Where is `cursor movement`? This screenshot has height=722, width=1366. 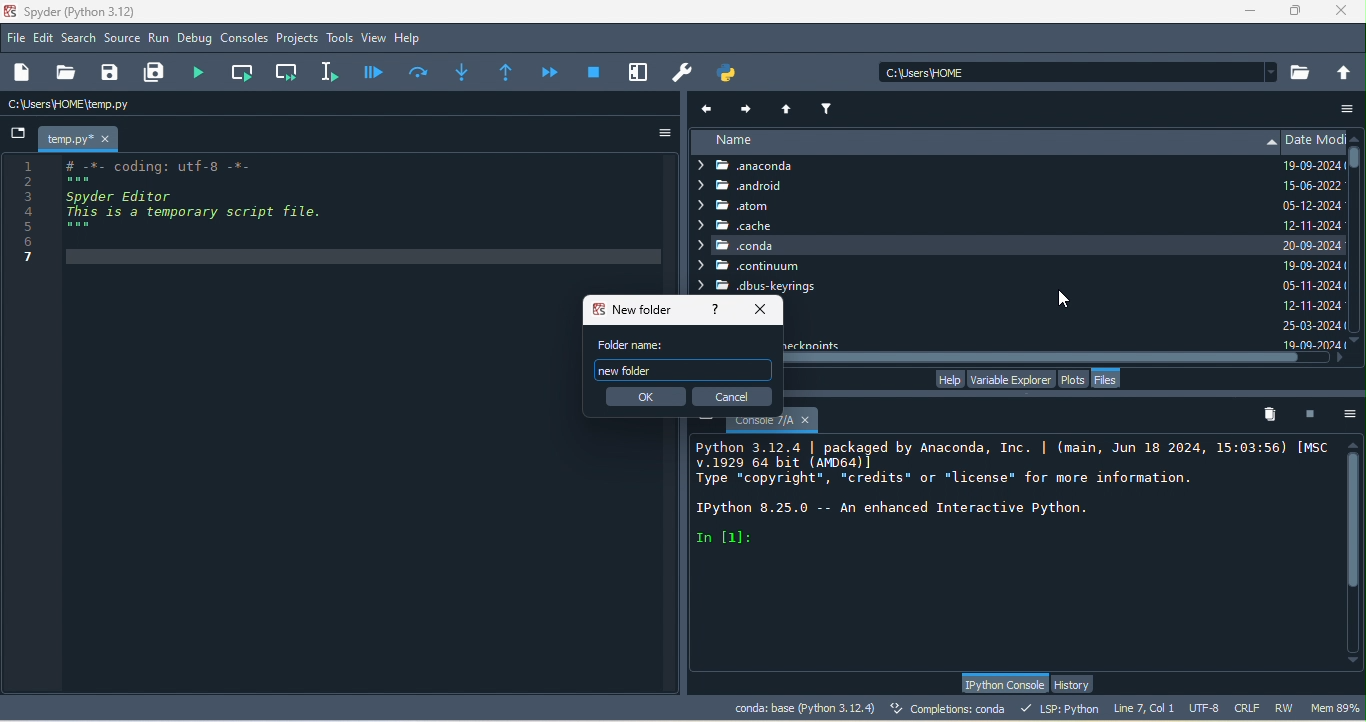 cursor movement is located at coordinates (1066, 300).